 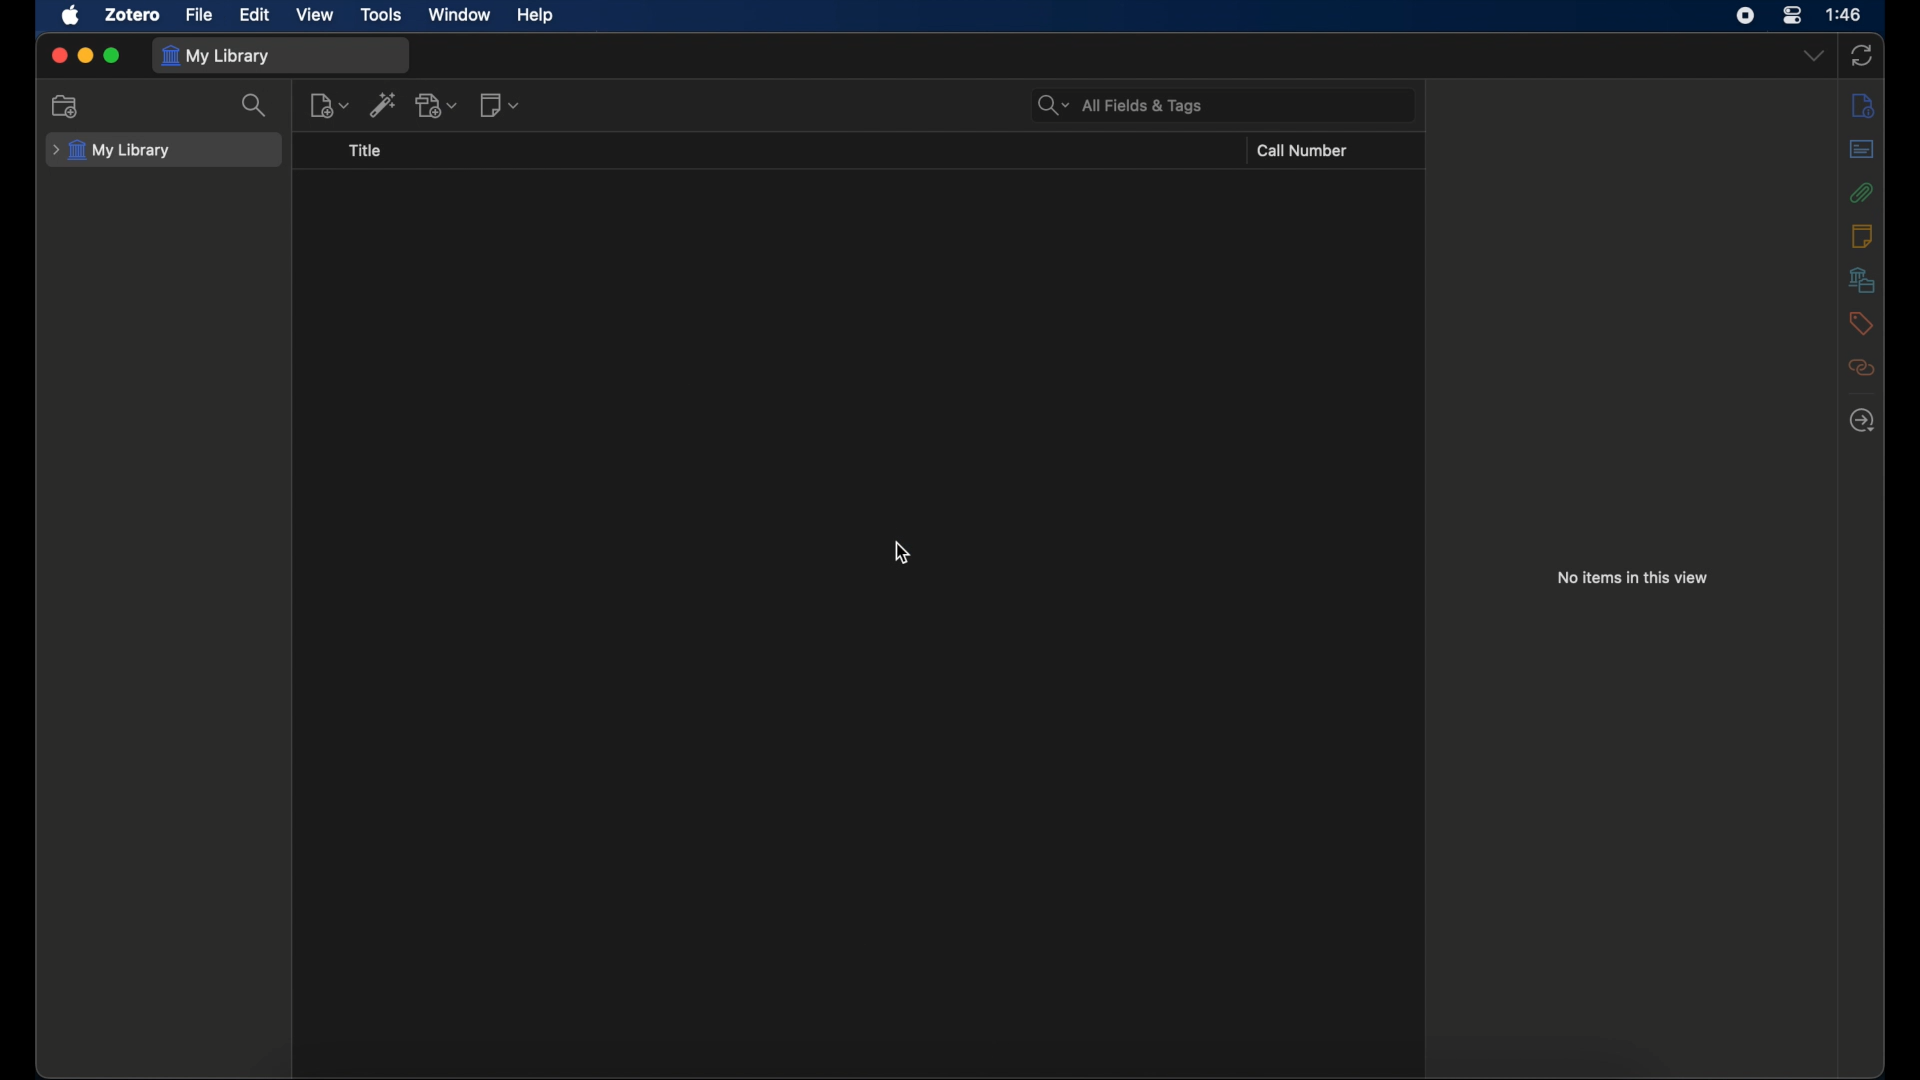 I want to click on libraries, so click(x=1862, y=279).